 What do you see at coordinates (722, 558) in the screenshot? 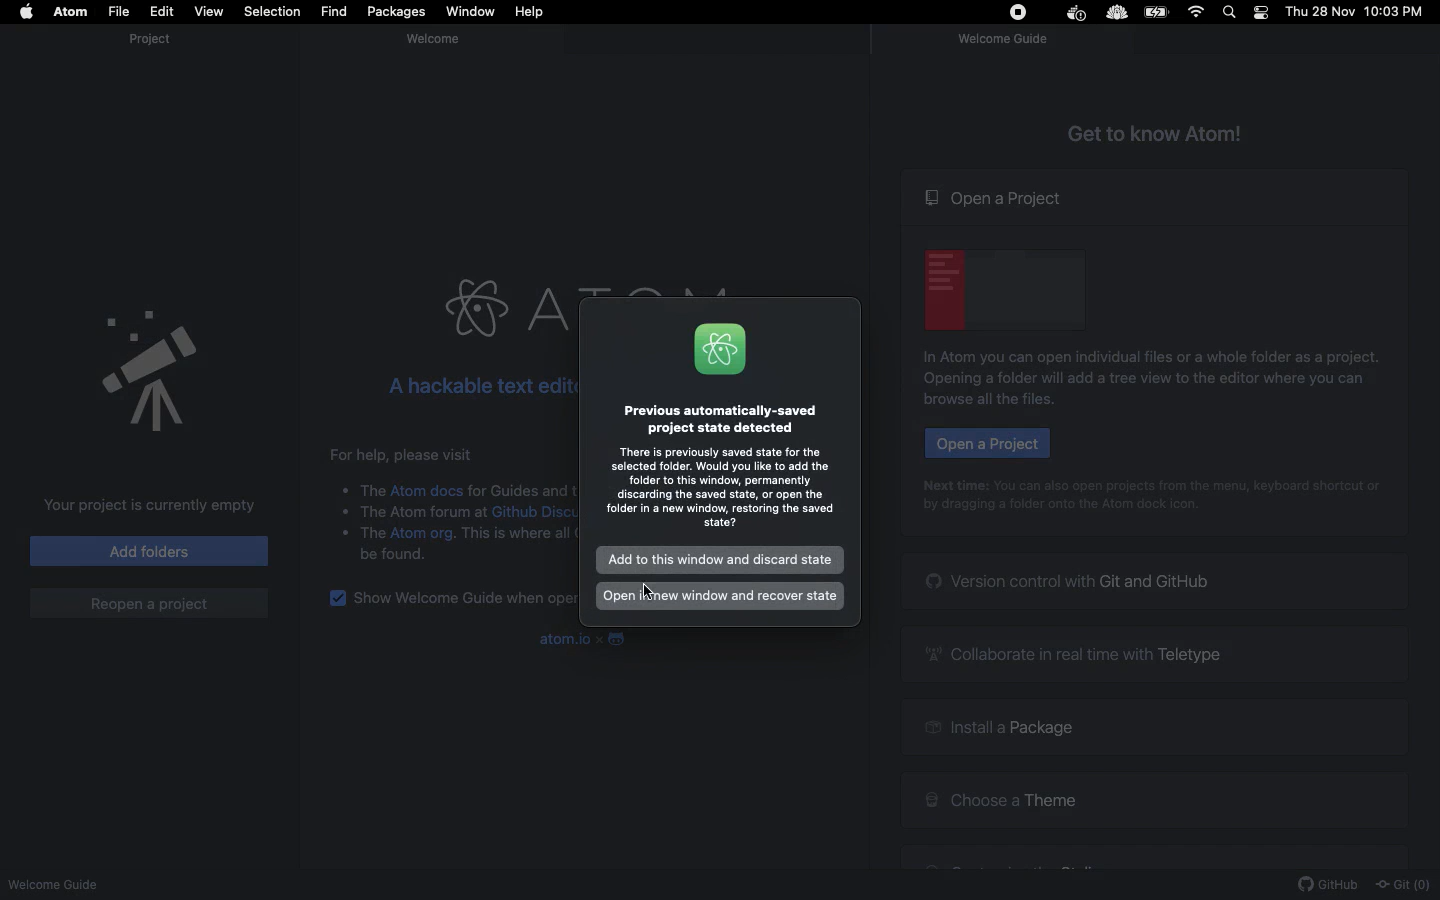
I see `Add to this window and discard state` at bounding box center [722, 558].